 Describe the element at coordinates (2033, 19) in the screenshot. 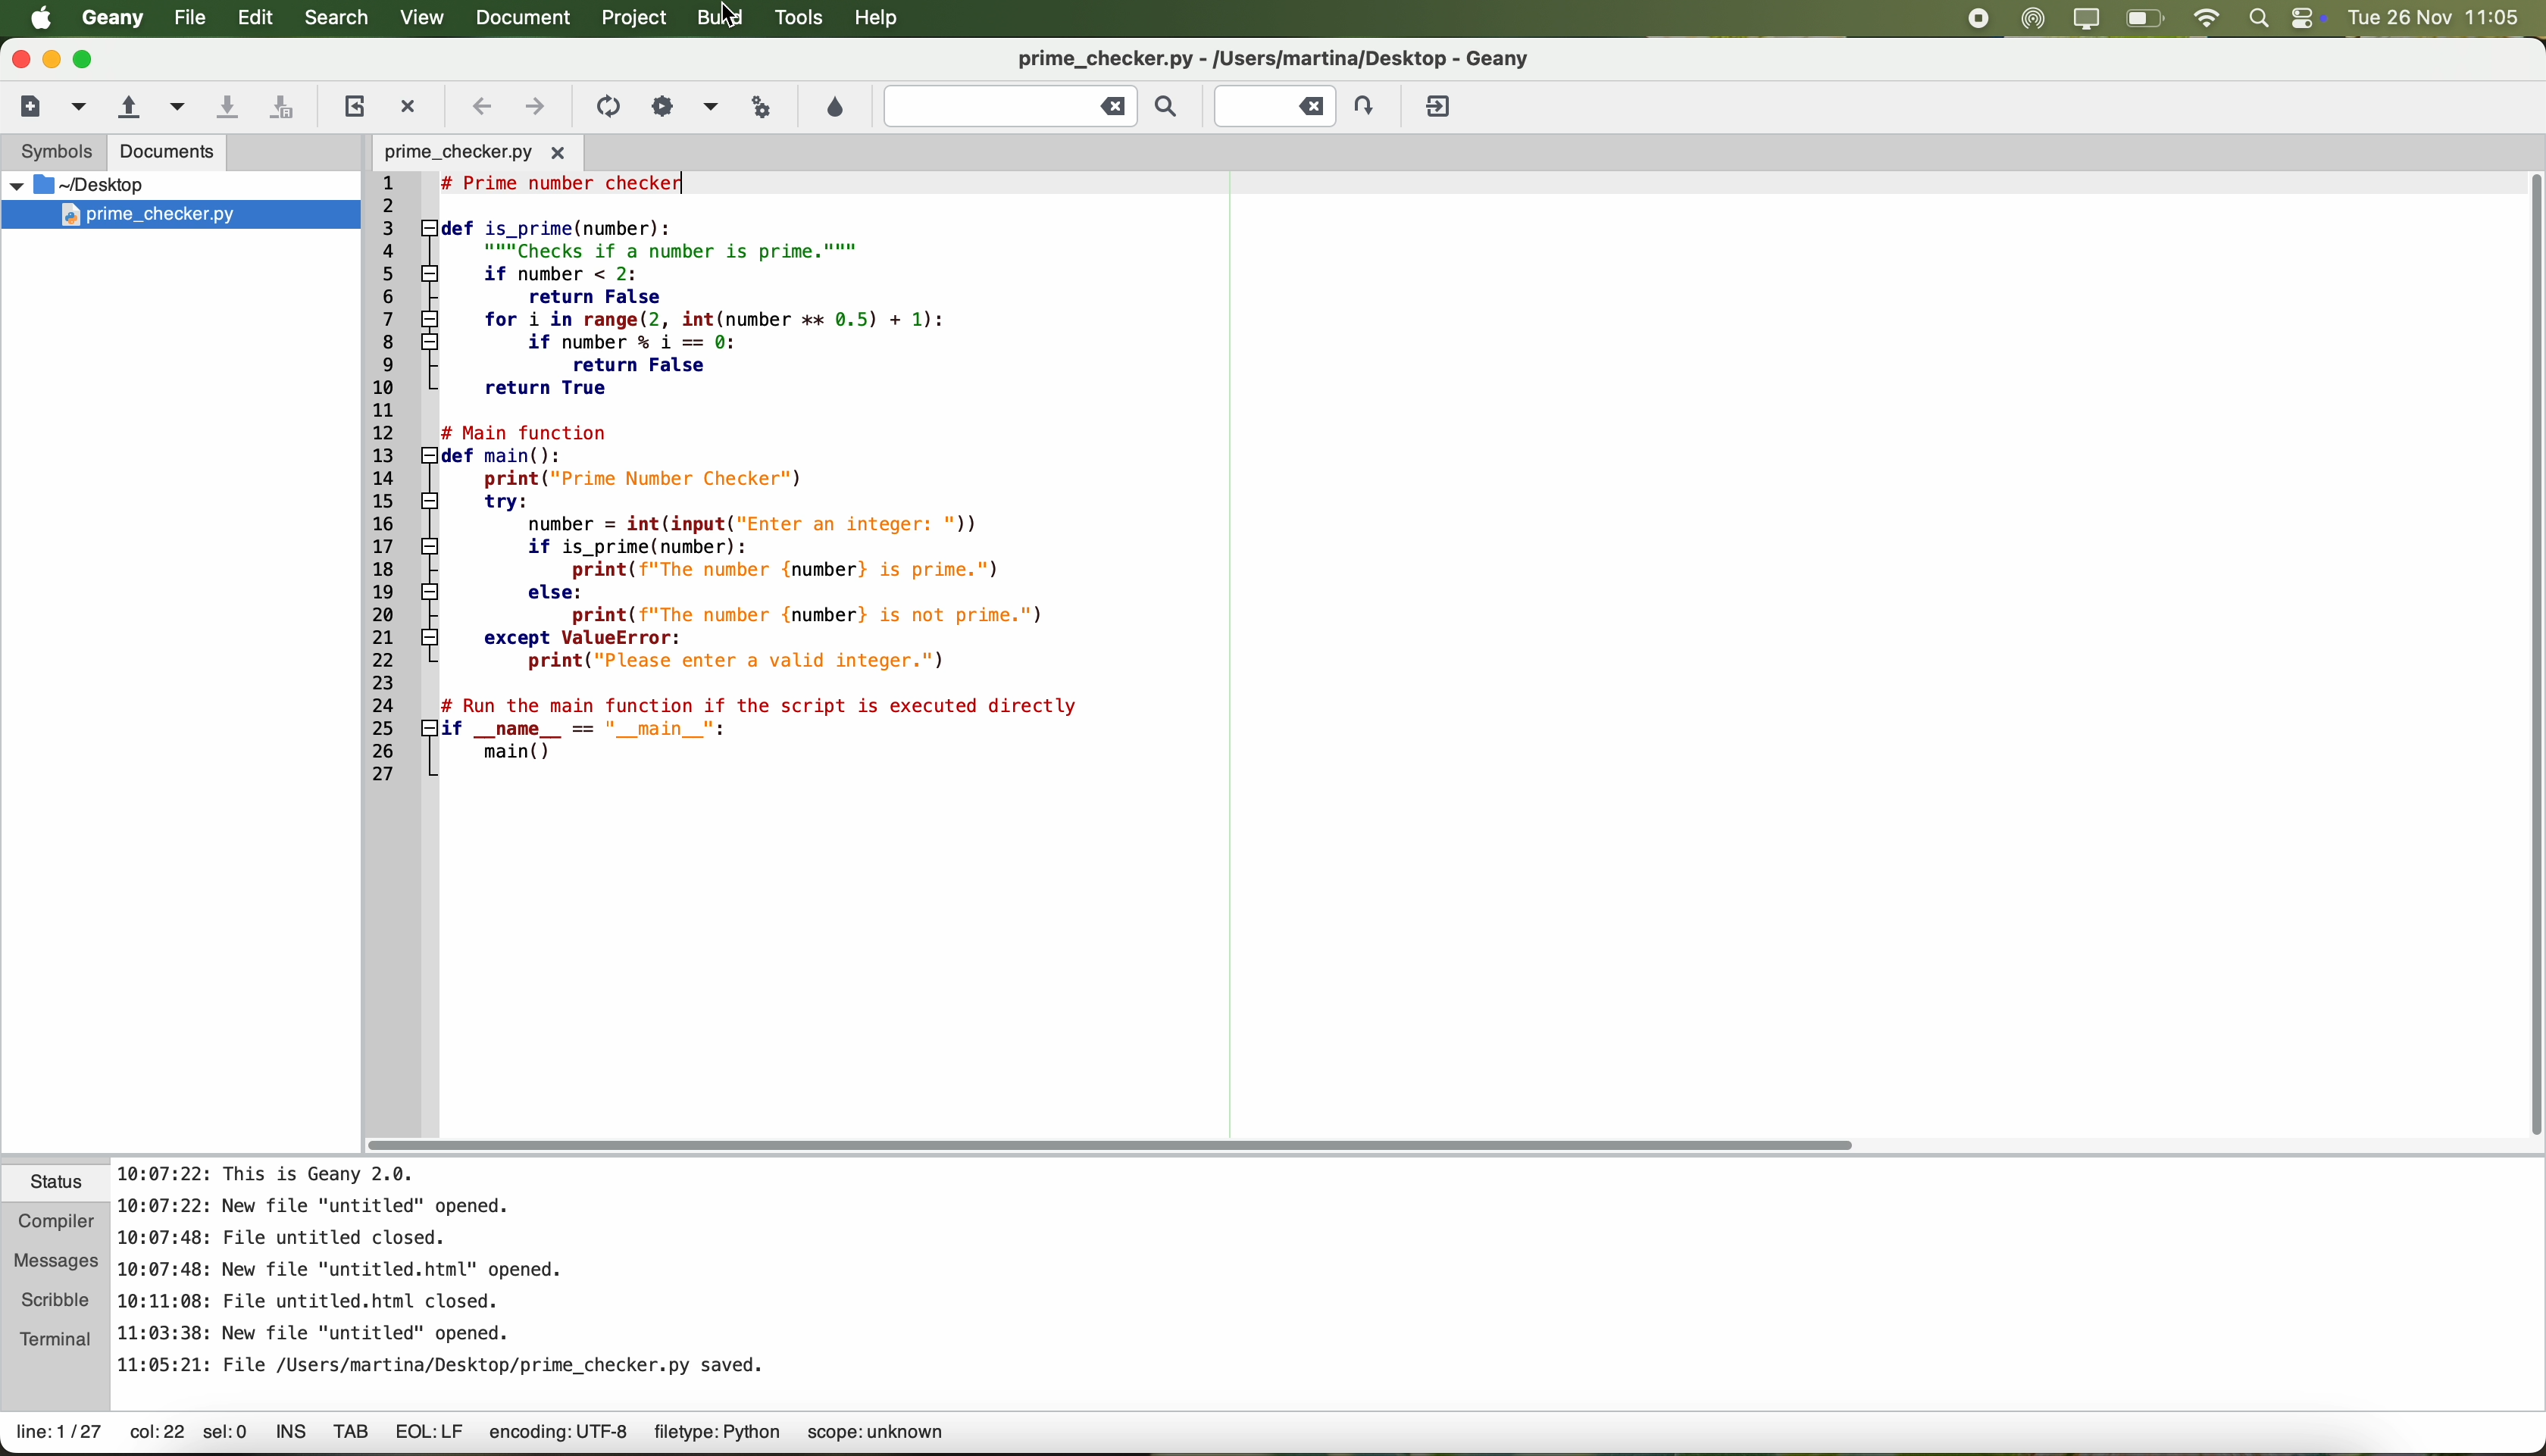

I see `airdrop` at that location.